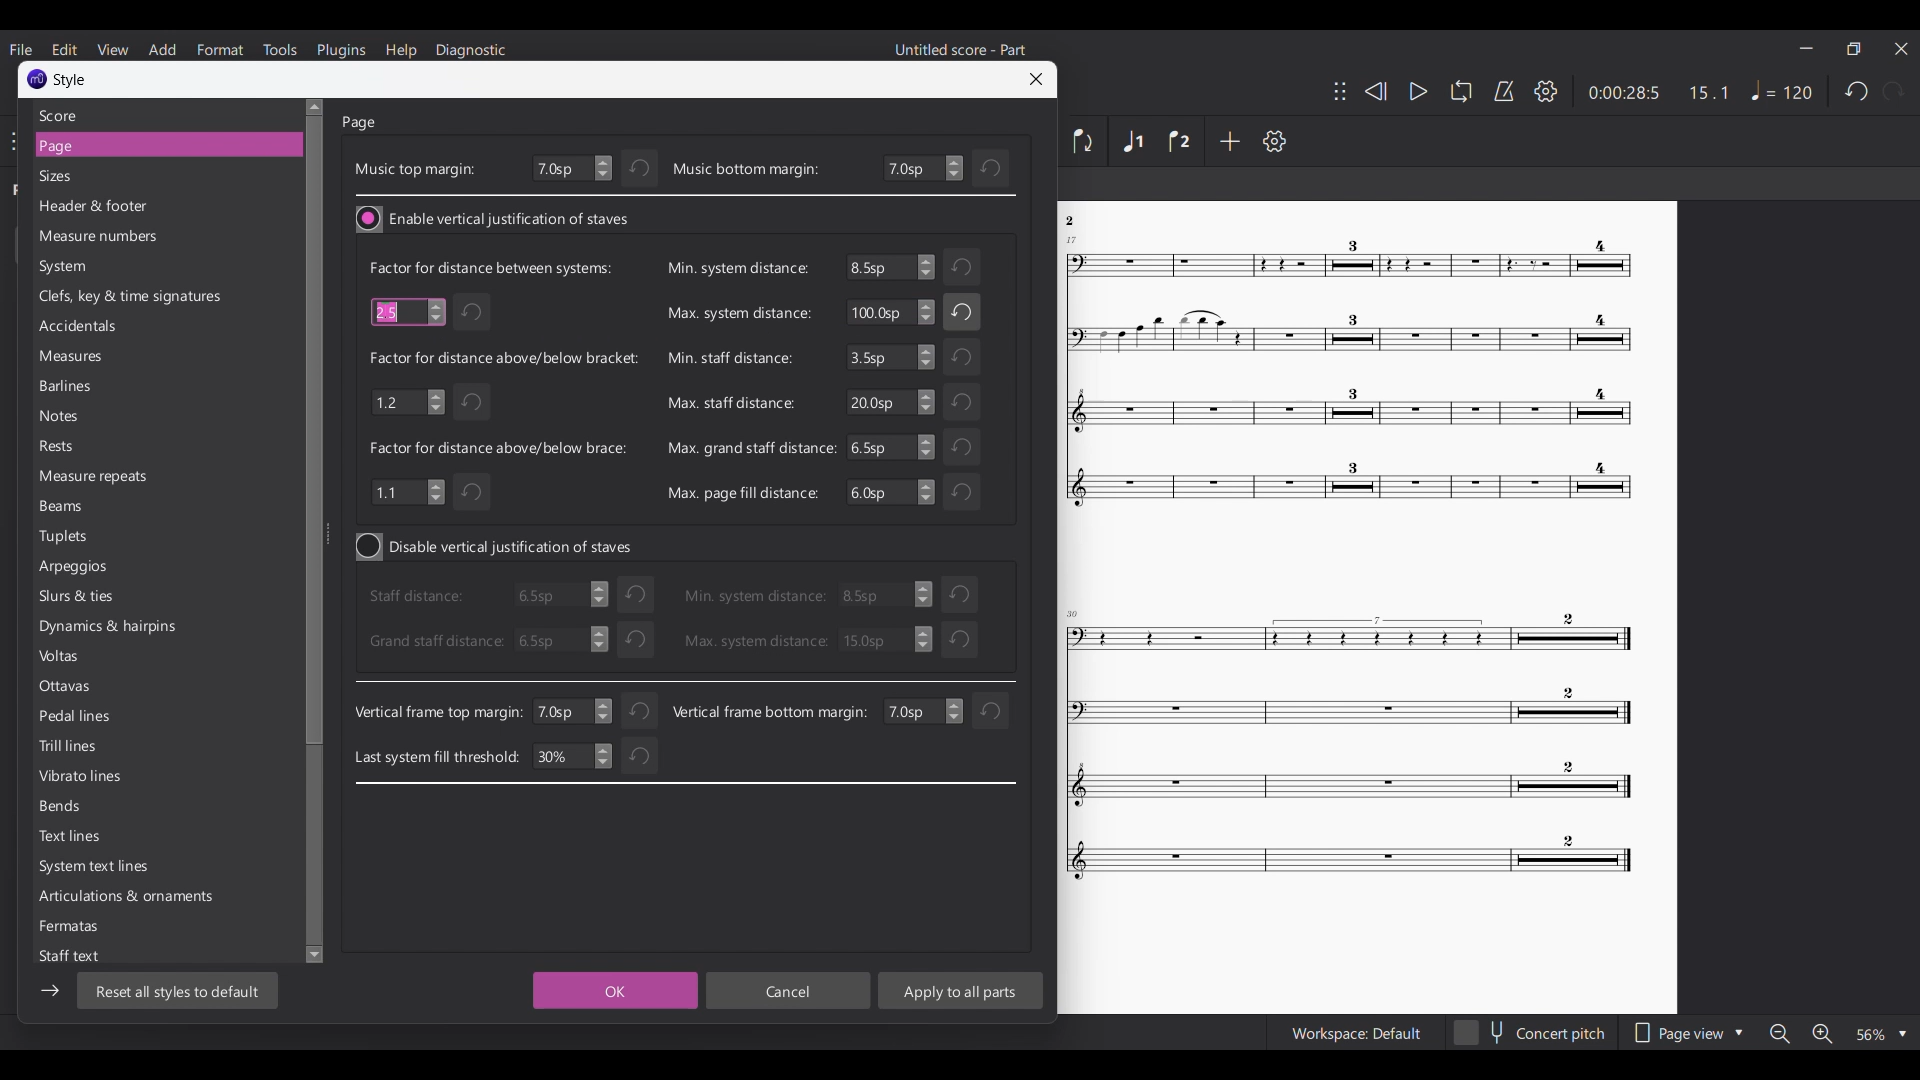 The height and width of the screenshot is (1080, 1920). What do you see at coordinates (83, 957) in the screenshot?
I see `Staff text` at bounding box center [83, 957].